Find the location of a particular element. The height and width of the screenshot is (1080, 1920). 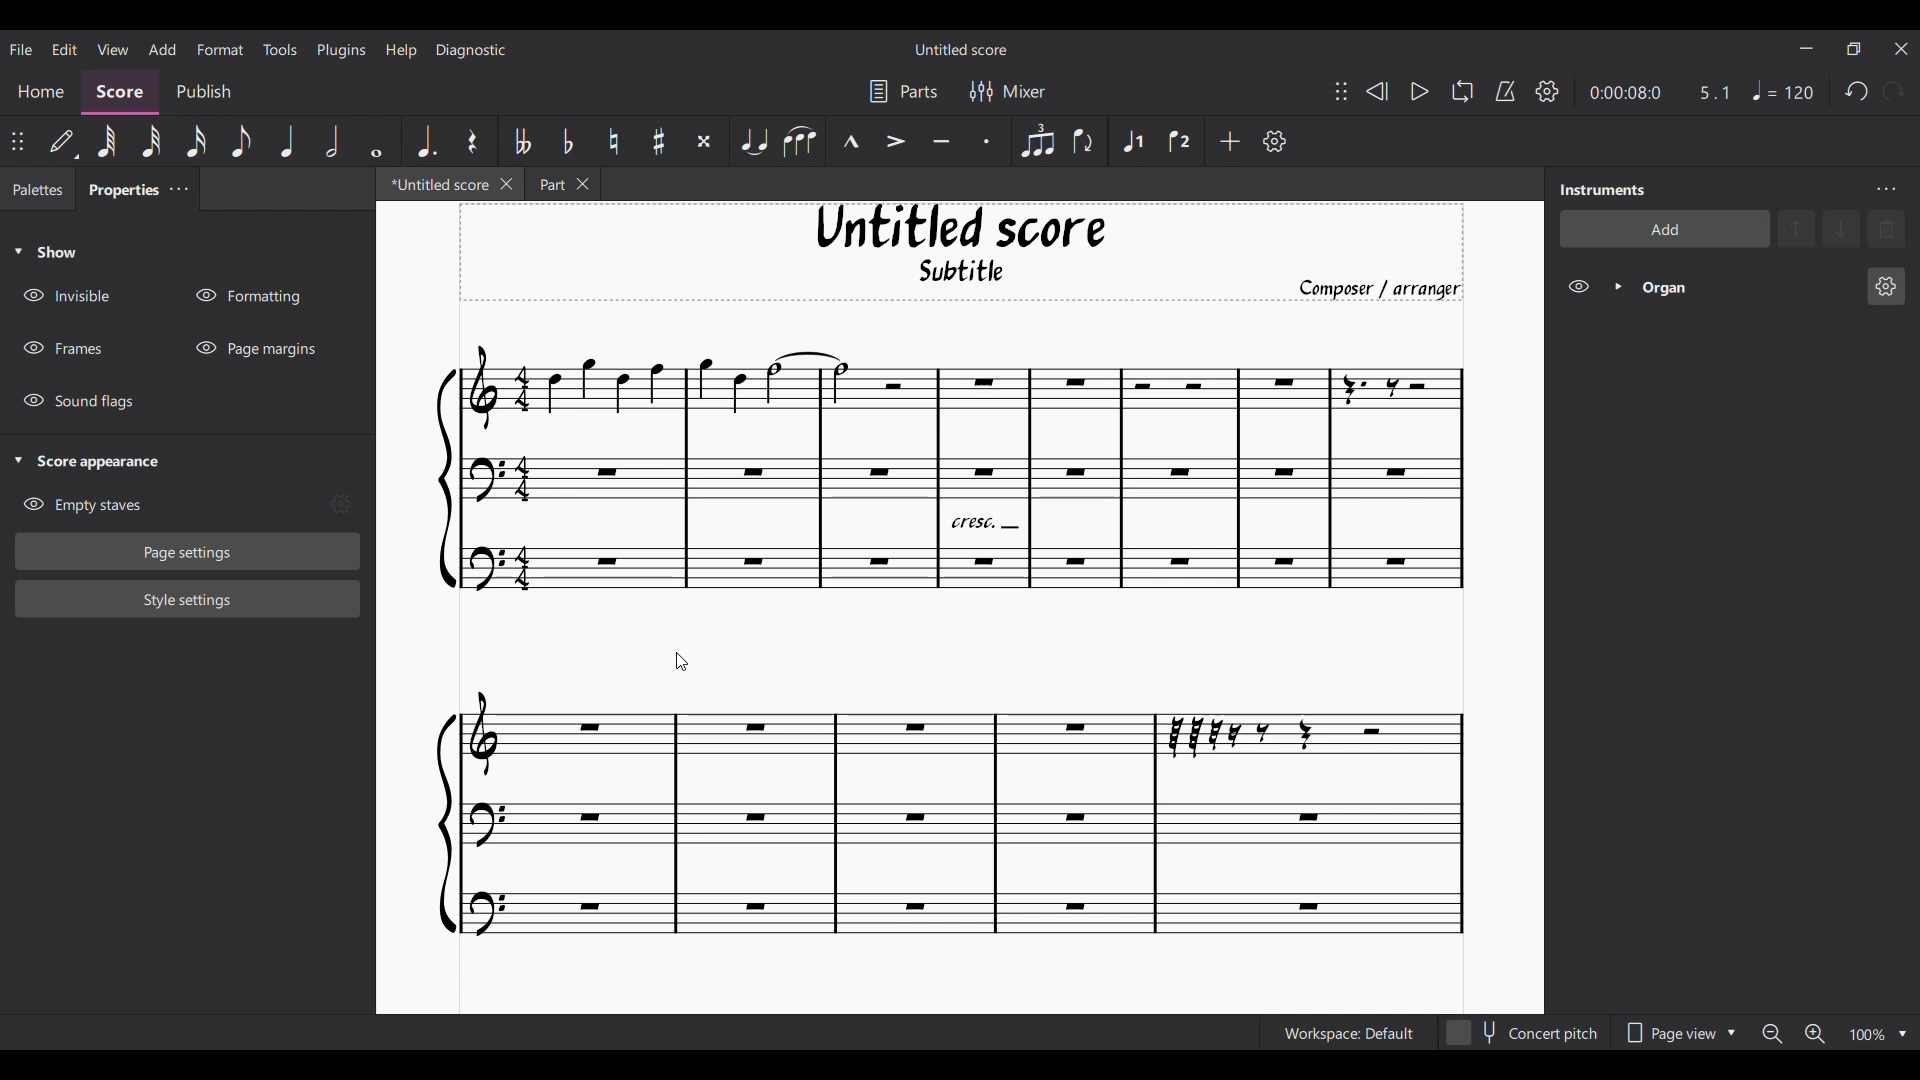

Default is located at coordinates (63, 142).